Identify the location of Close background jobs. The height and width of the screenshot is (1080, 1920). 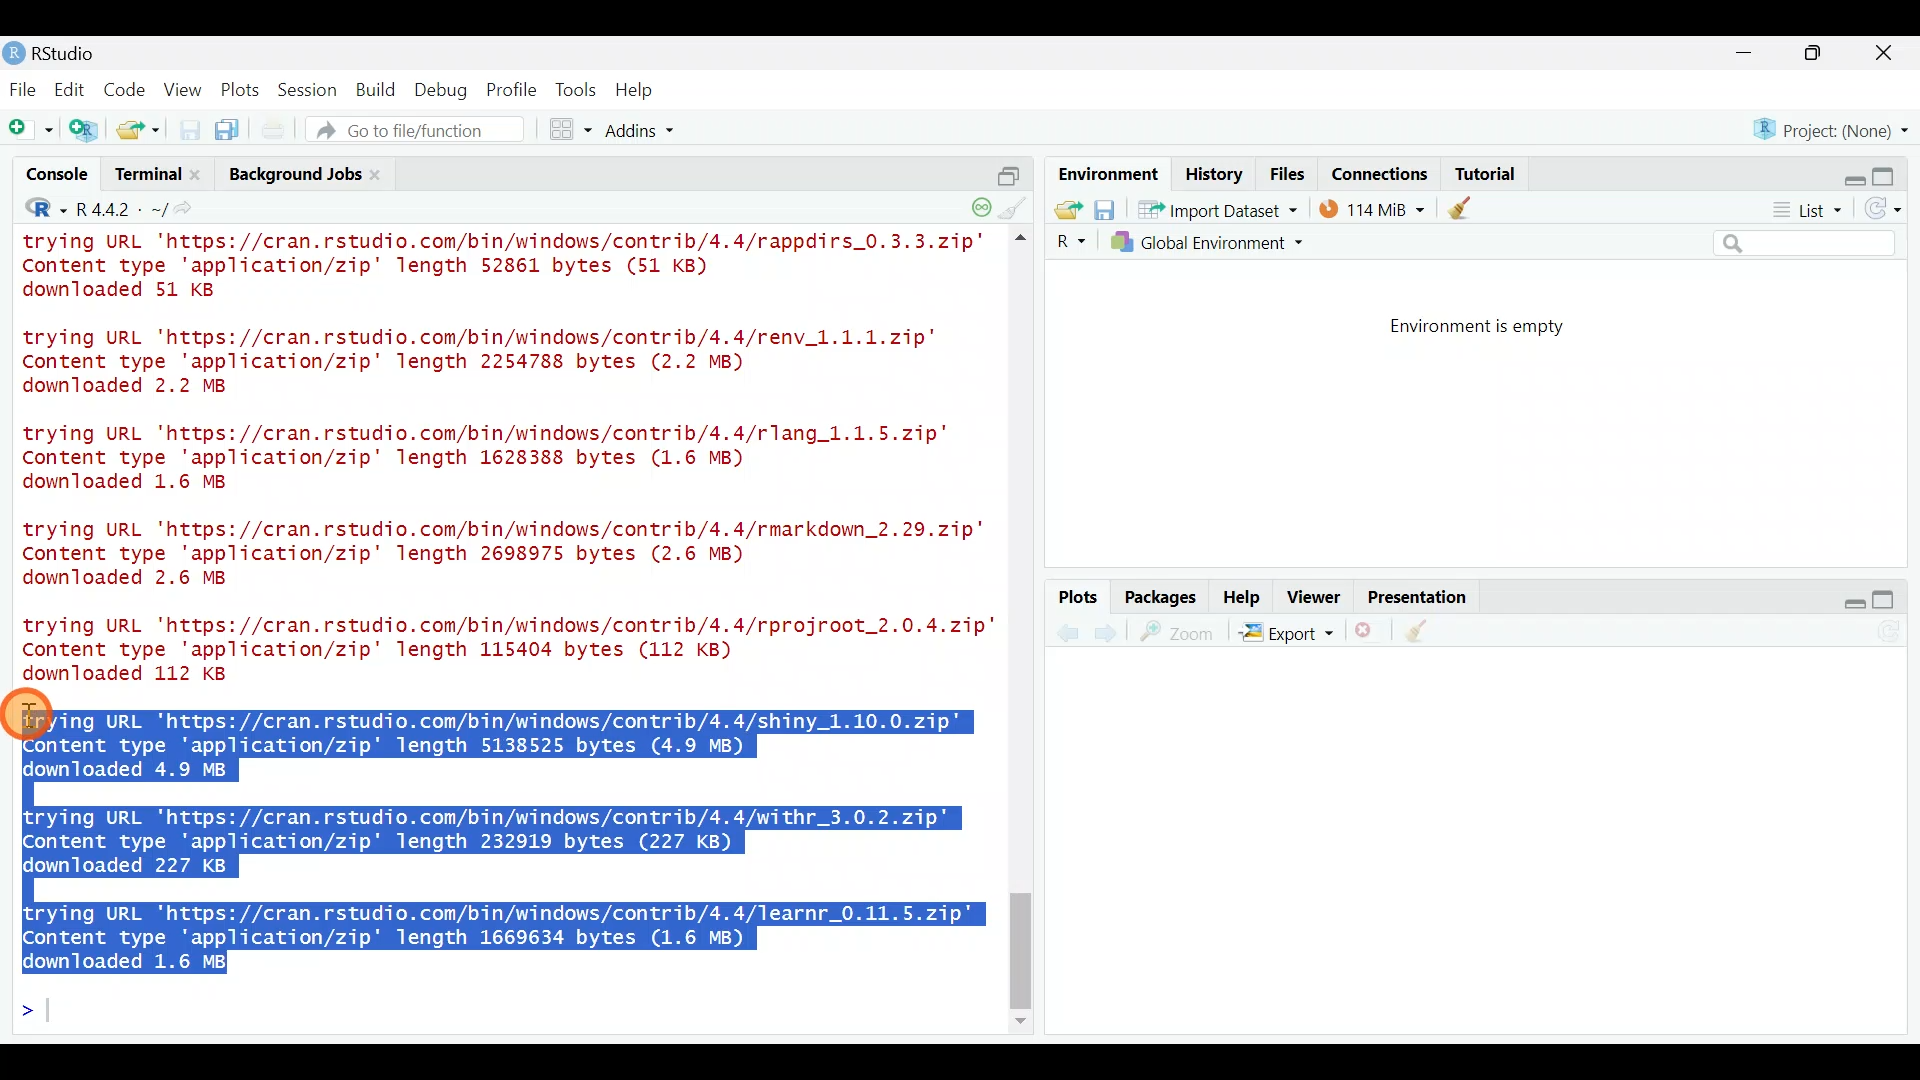
(386, 174).